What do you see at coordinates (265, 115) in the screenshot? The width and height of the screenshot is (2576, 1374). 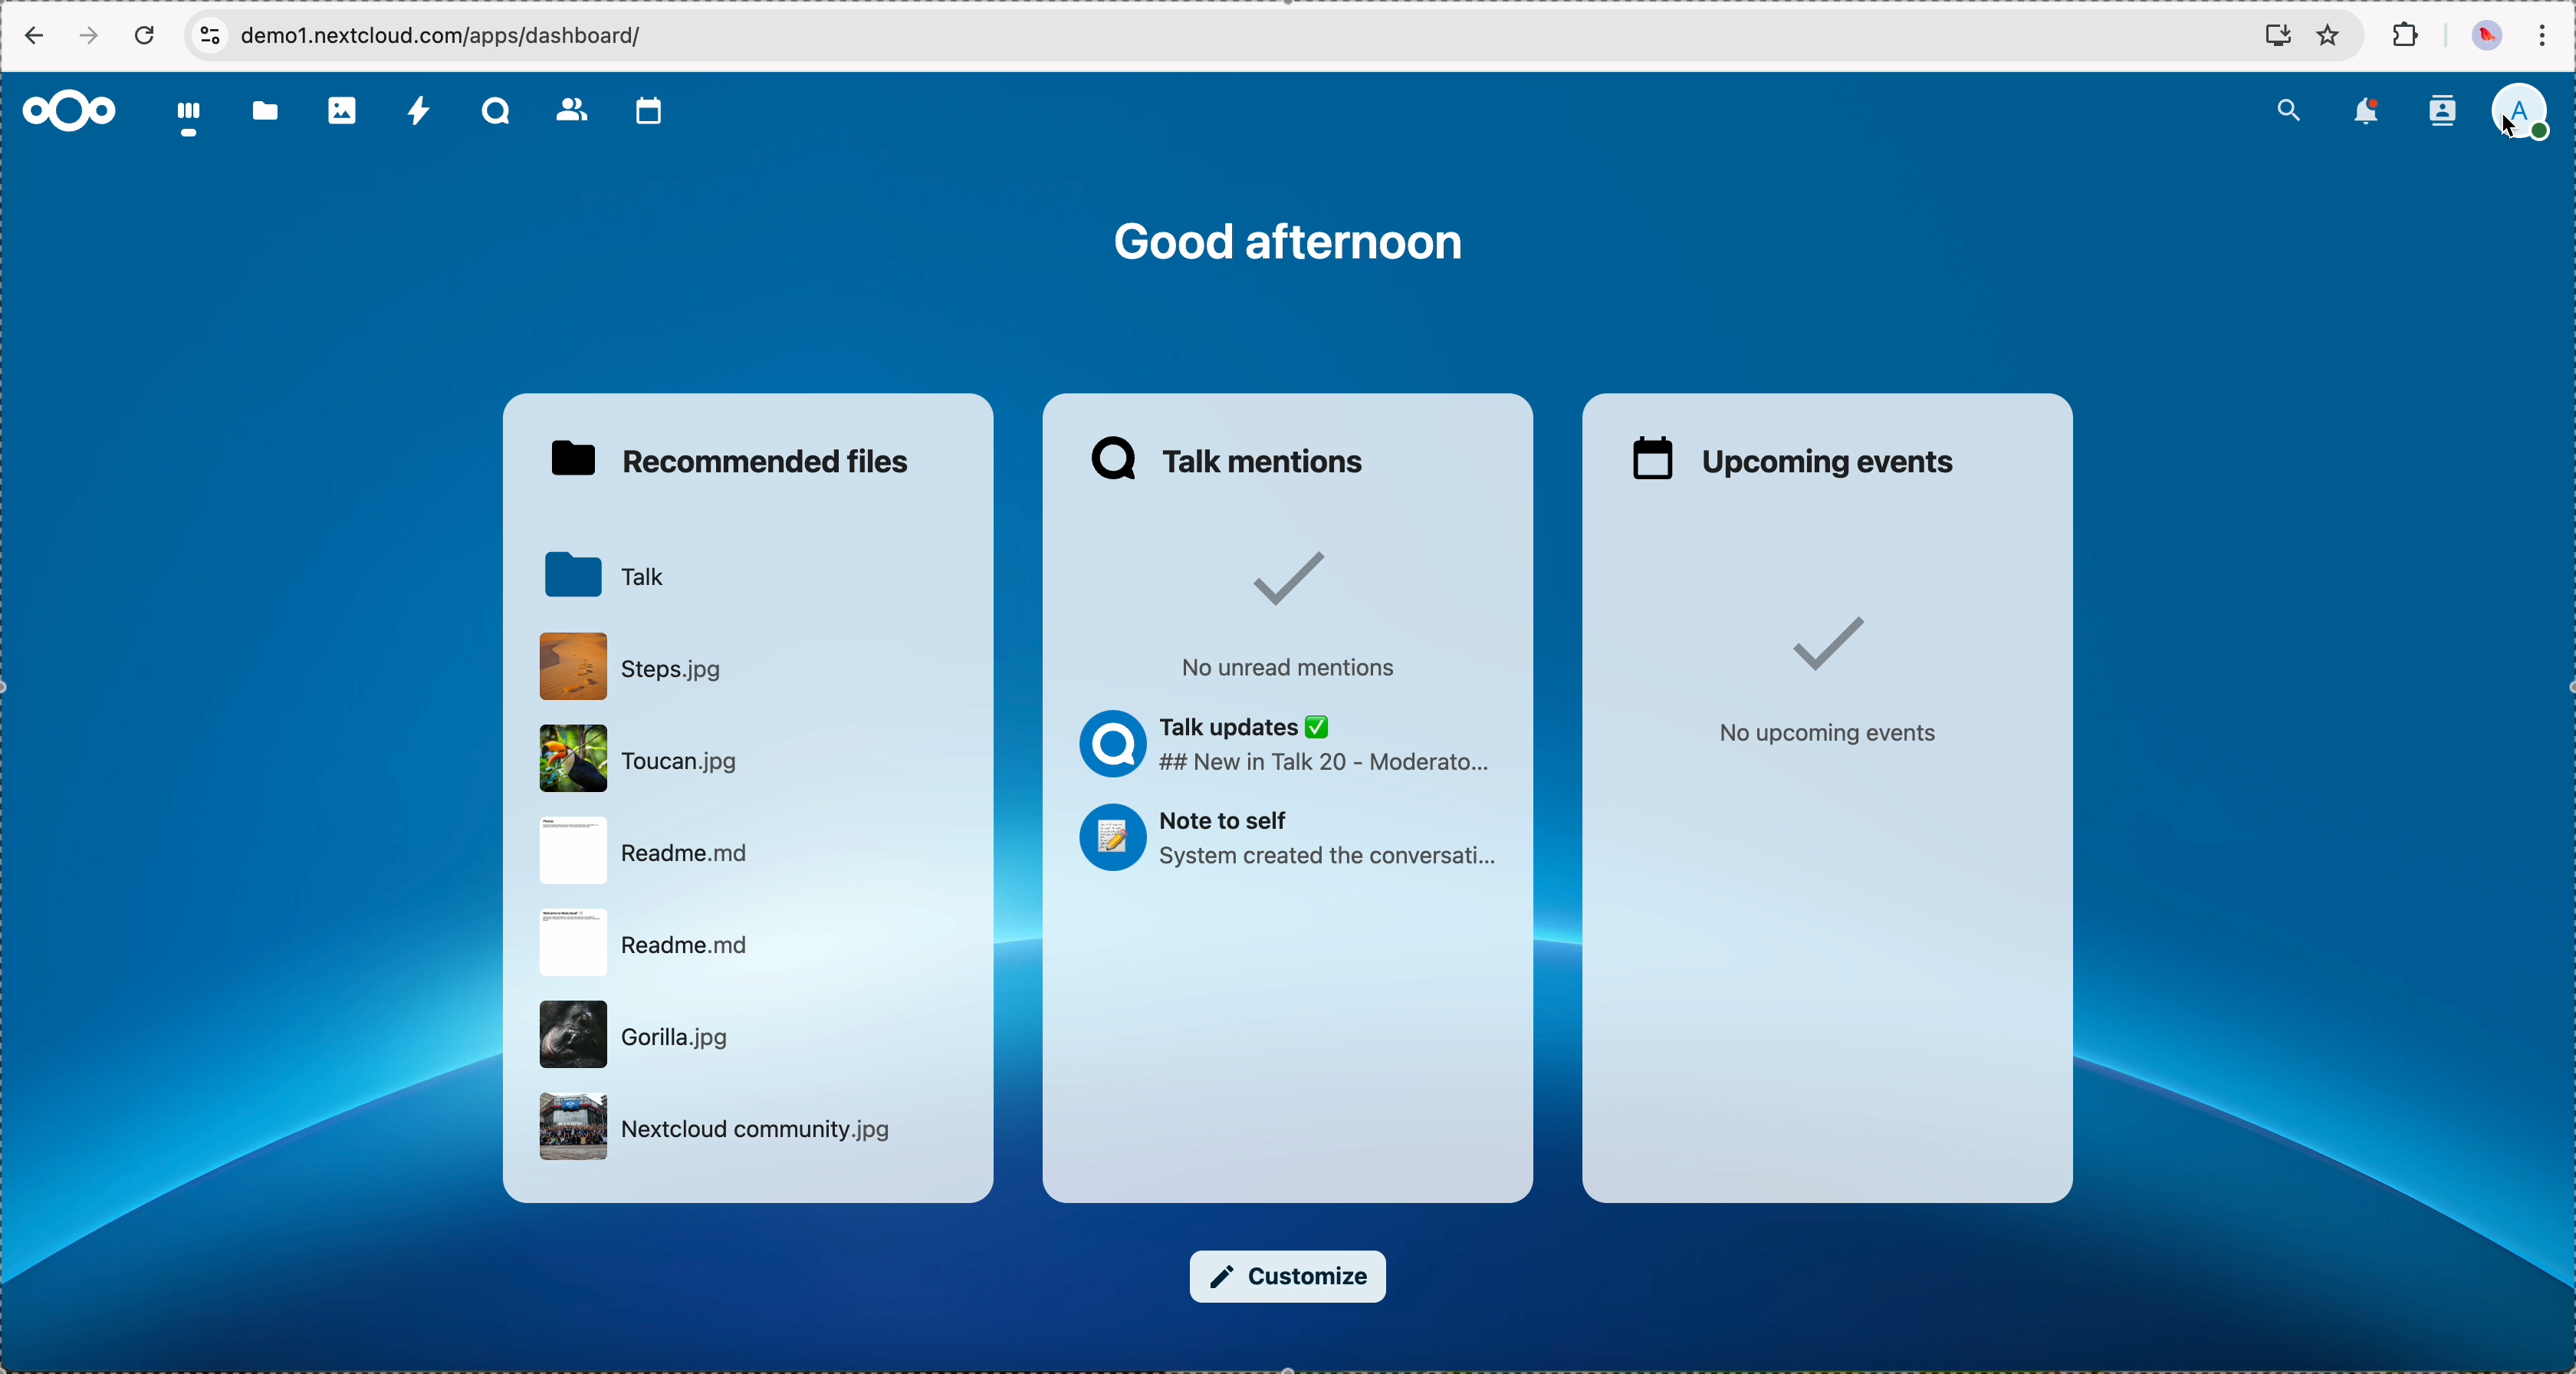 I see `files` at bounding box center [265, 115].